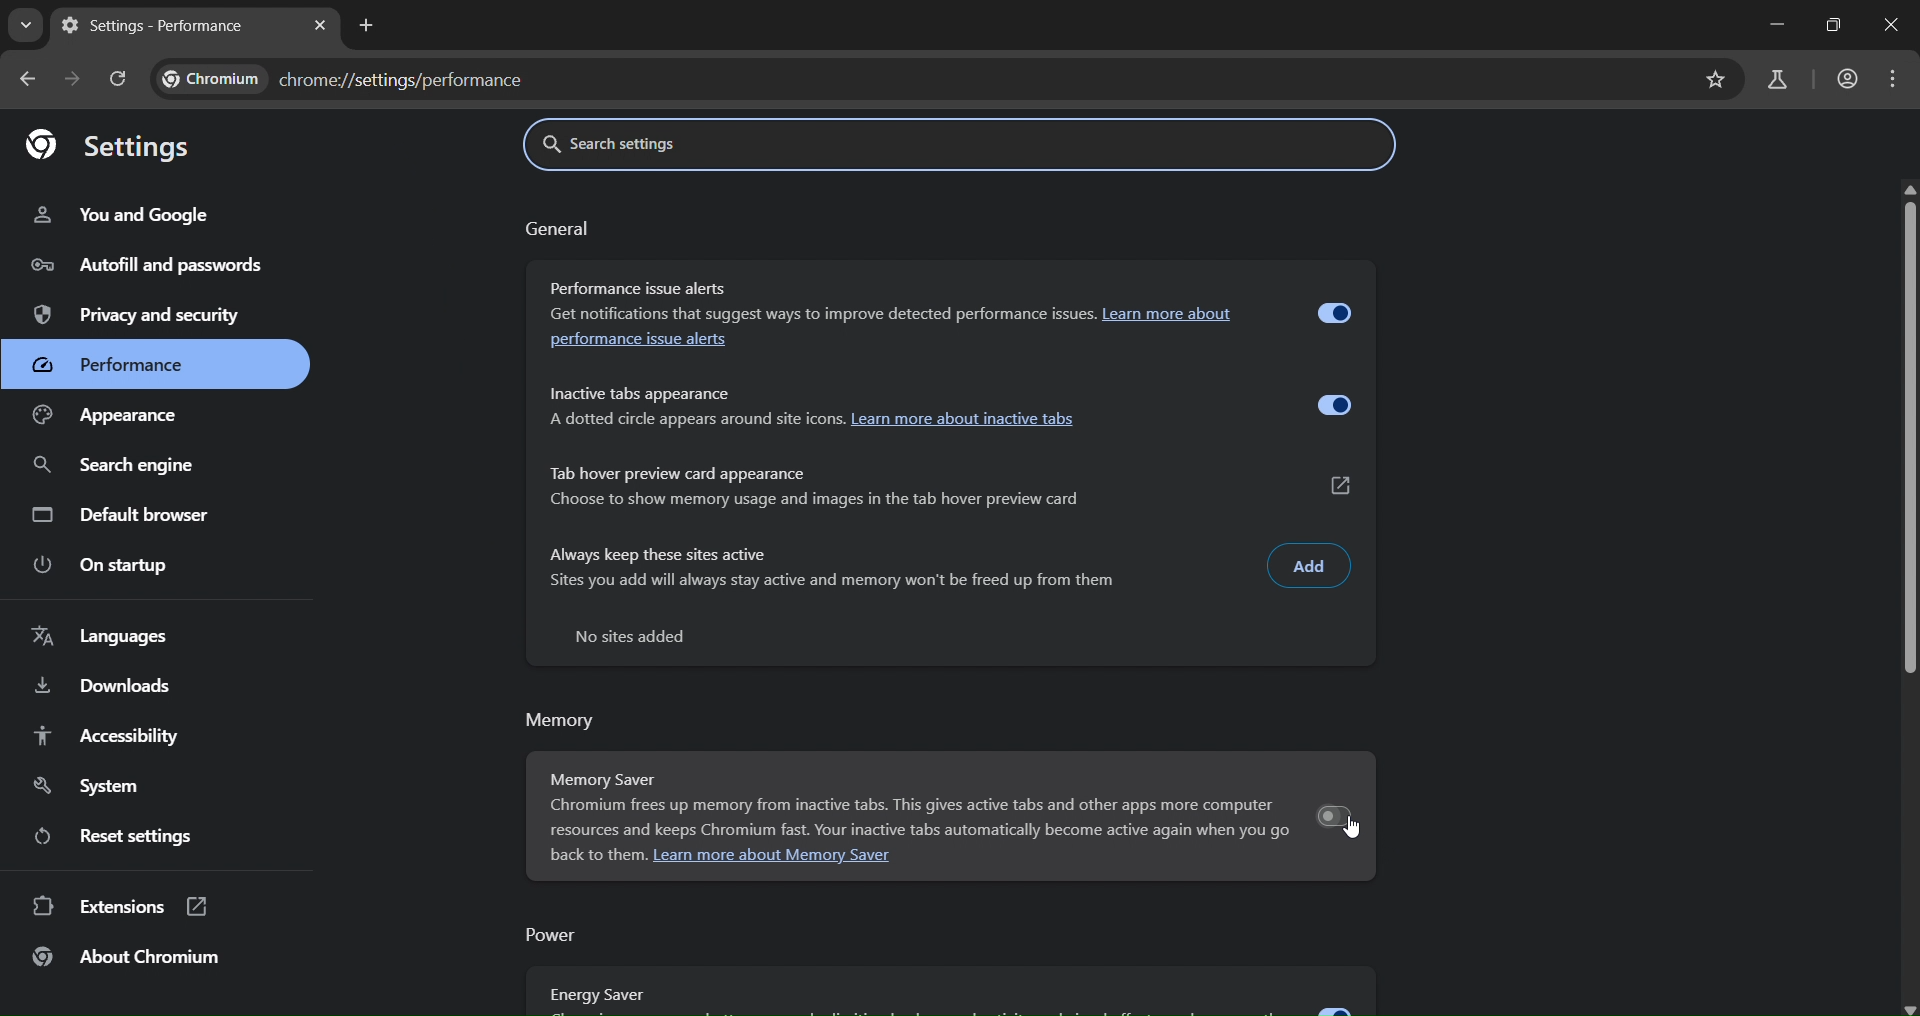 The height and width of the screenshot is (1016, 1920). What do you see at coordinates (106, 637) in the screenshot?
I see `Languages` at bounding box center [106, 637].